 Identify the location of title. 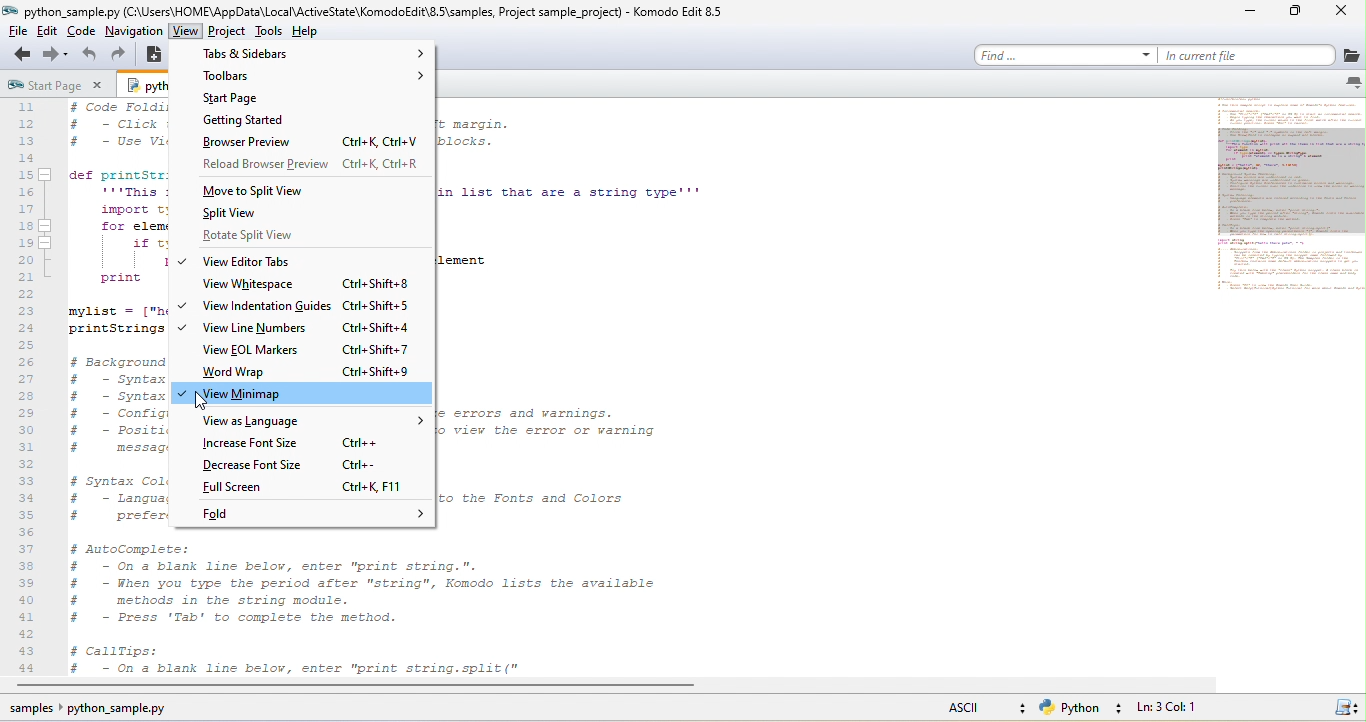
(368, 10).